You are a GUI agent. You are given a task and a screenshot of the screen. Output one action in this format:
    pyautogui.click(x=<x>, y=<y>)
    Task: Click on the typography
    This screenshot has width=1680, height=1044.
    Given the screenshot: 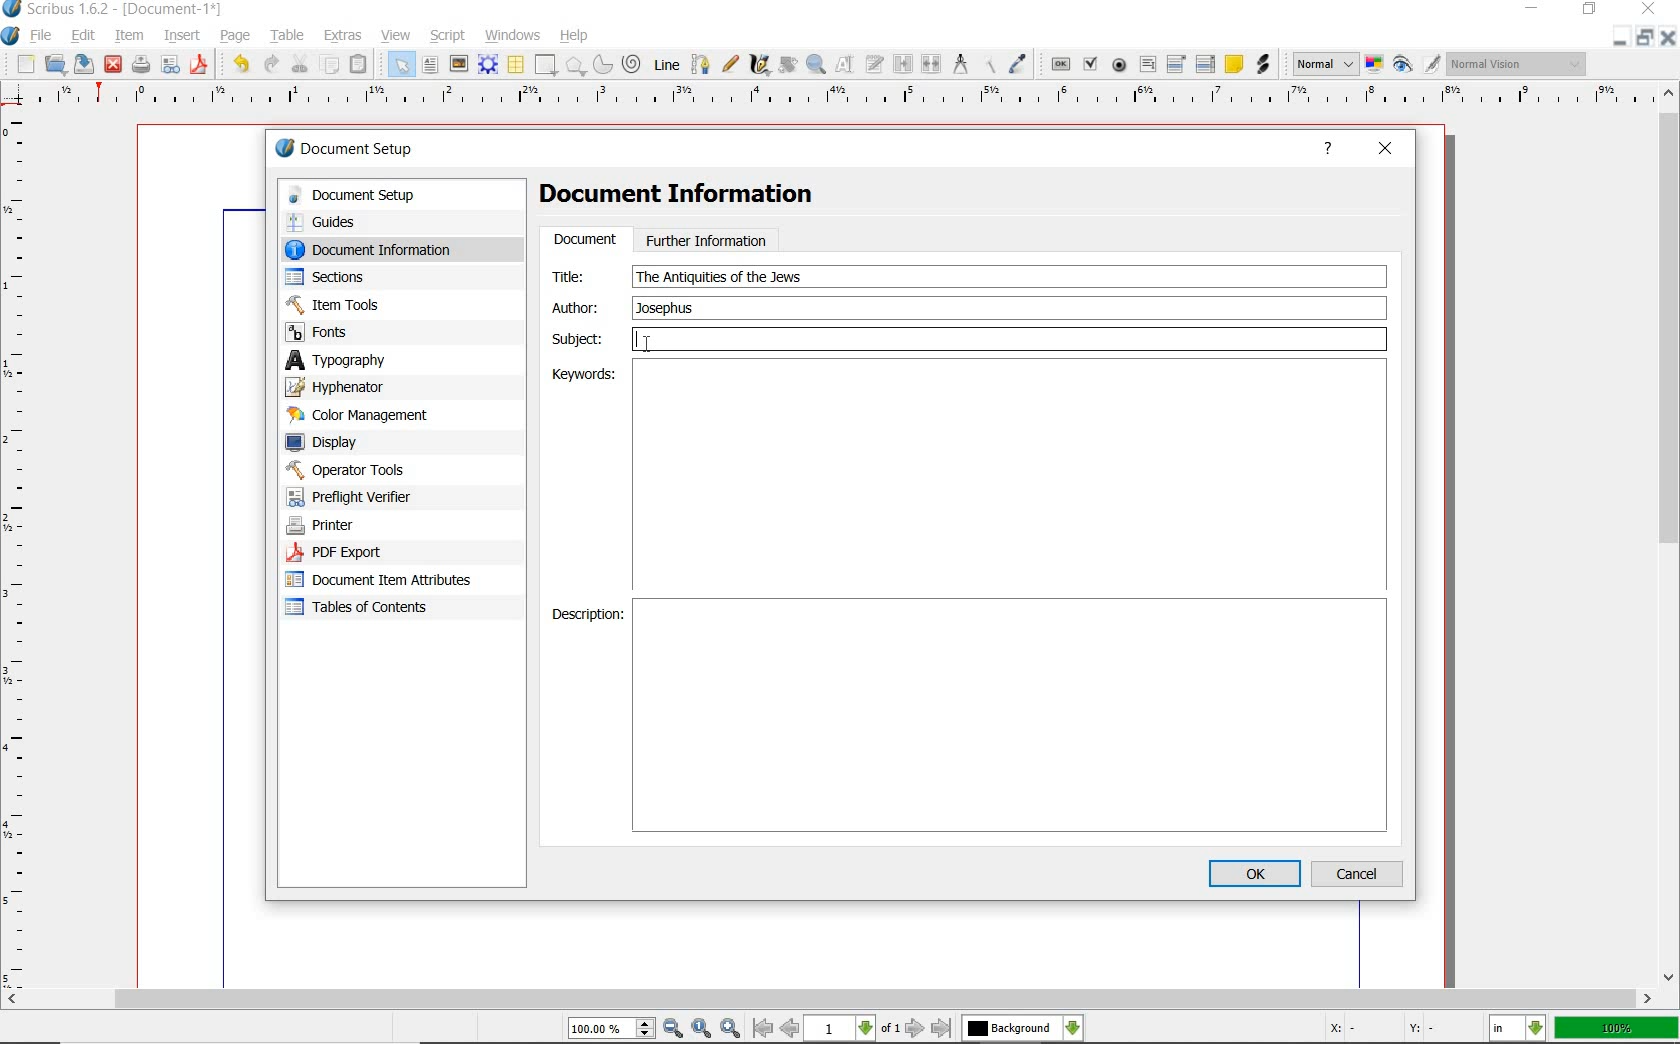 What is the action you would take?
    pyautogui.click(x=364, y=360)
    